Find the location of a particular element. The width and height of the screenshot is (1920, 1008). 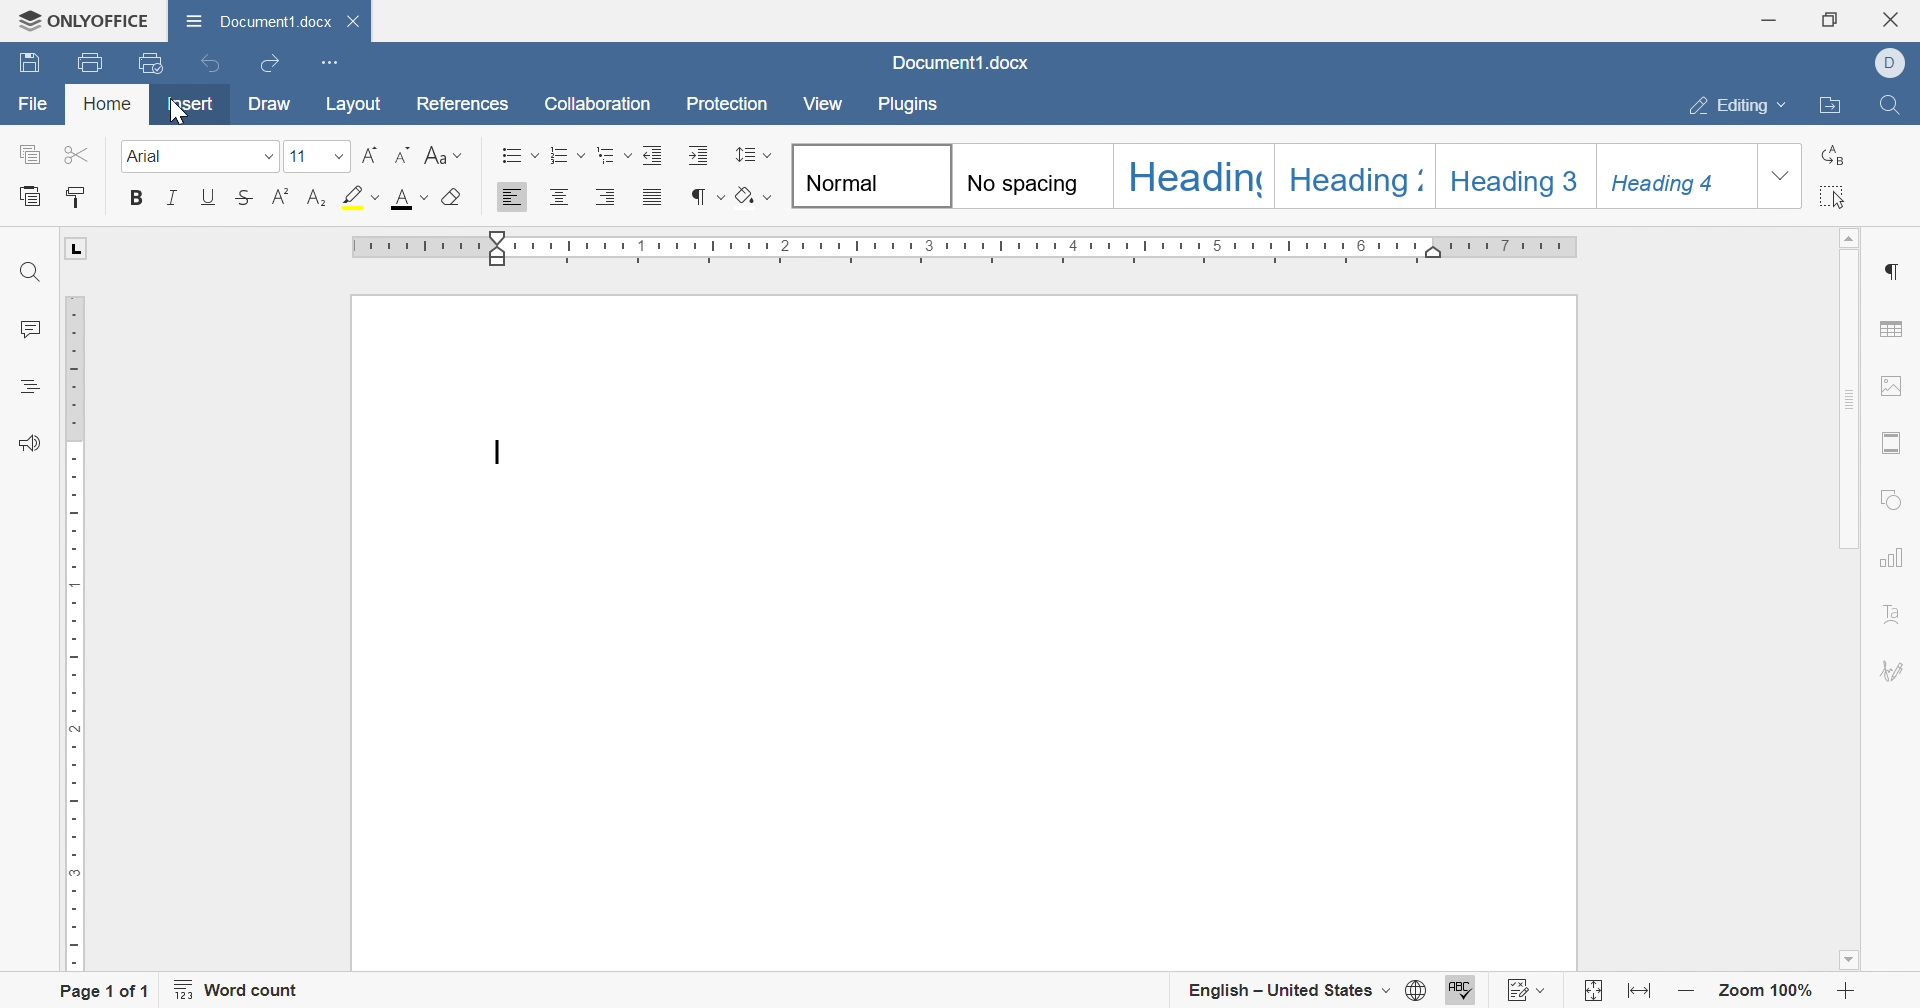

File is located at coordinates (29, 103).